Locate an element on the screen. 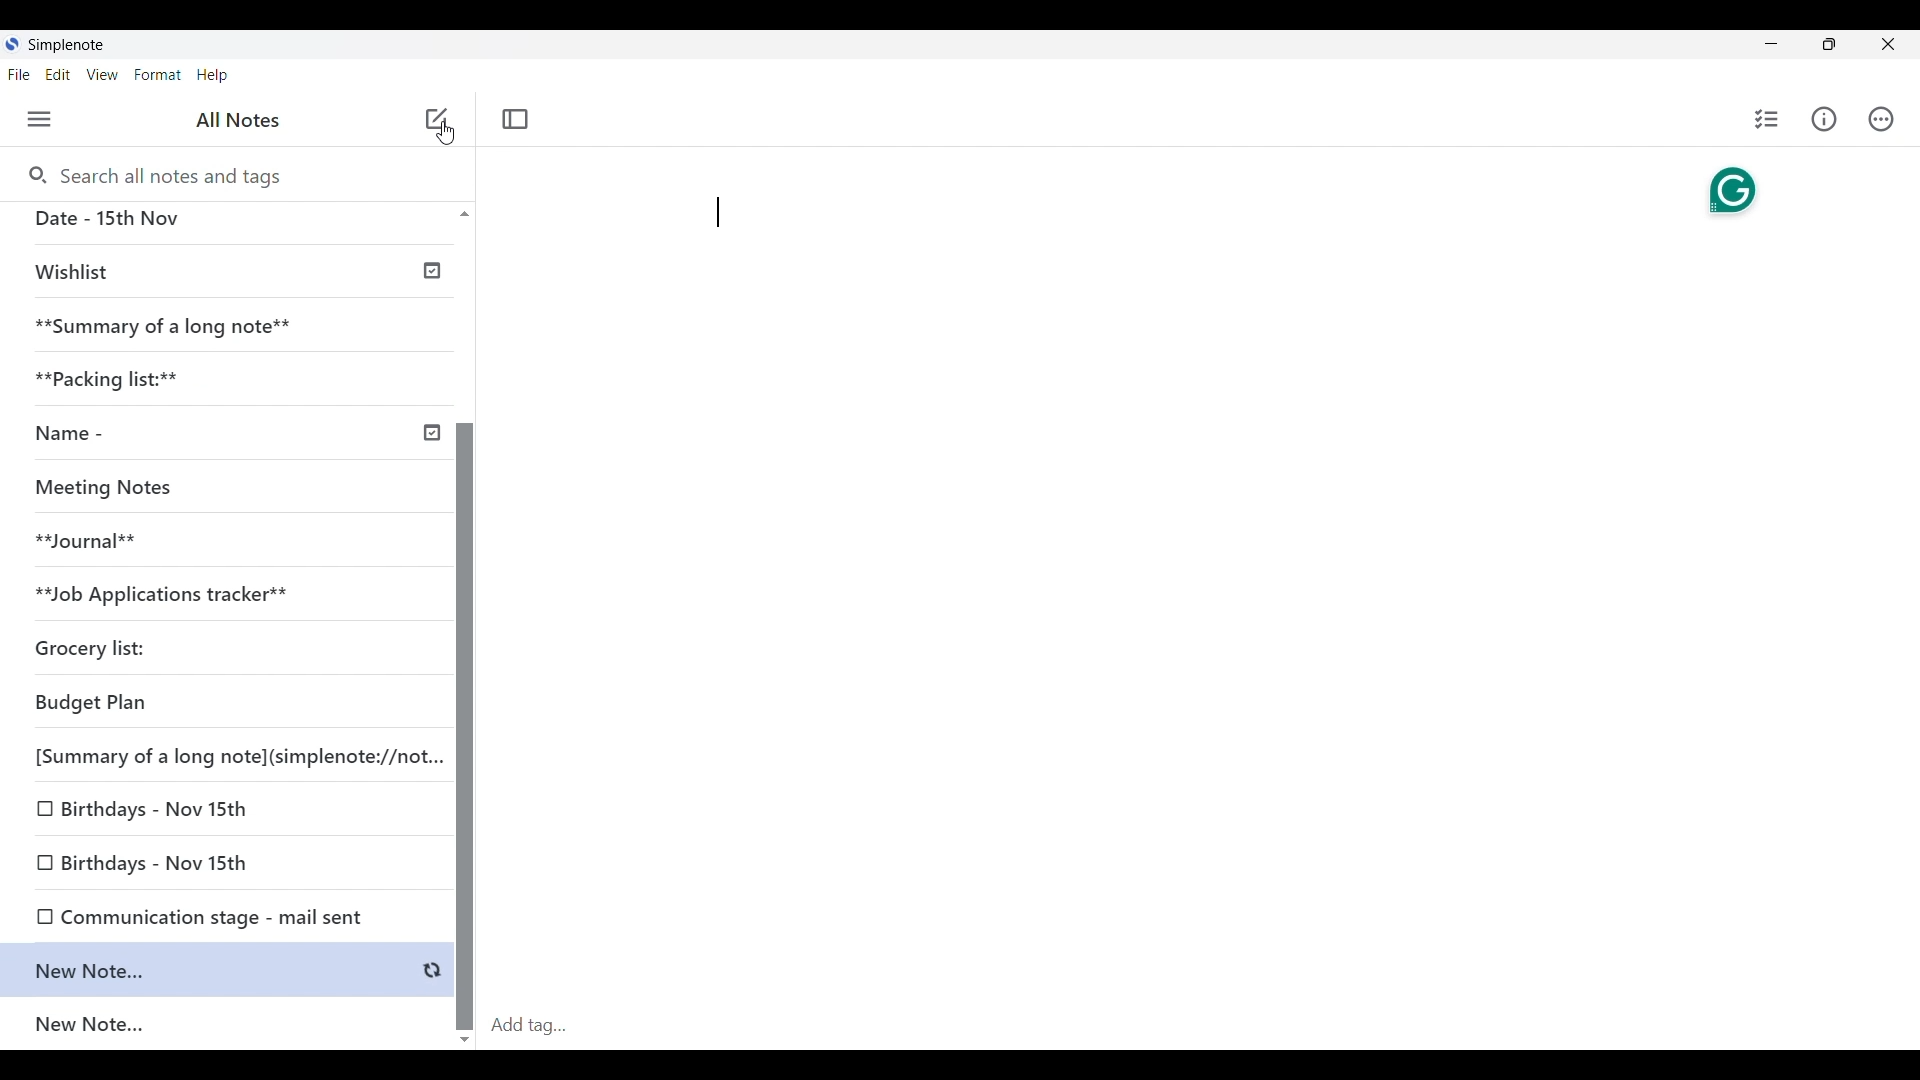 This screenshot has height=1080, width=1920. Add tag... is located at coordinates (541, 1025).